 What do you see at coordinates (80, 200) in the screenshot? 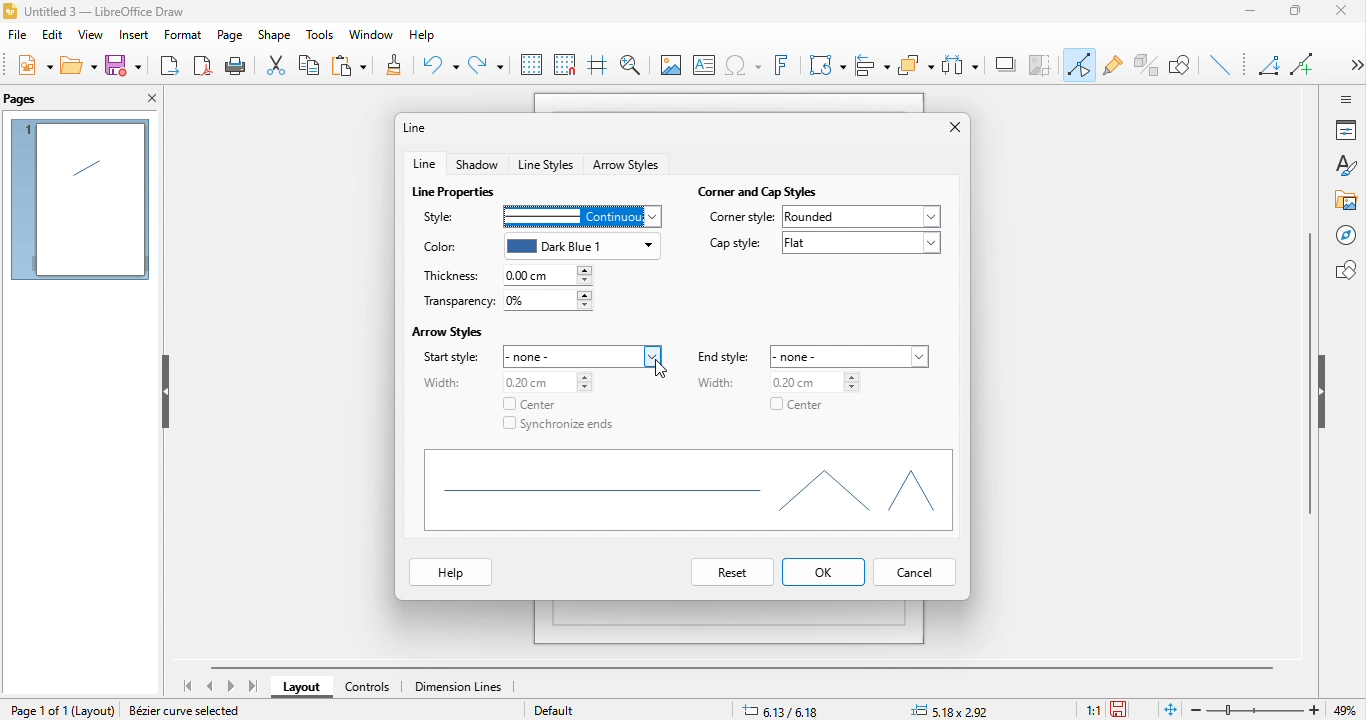
I see `page 1` at bounding box center [80, 200].